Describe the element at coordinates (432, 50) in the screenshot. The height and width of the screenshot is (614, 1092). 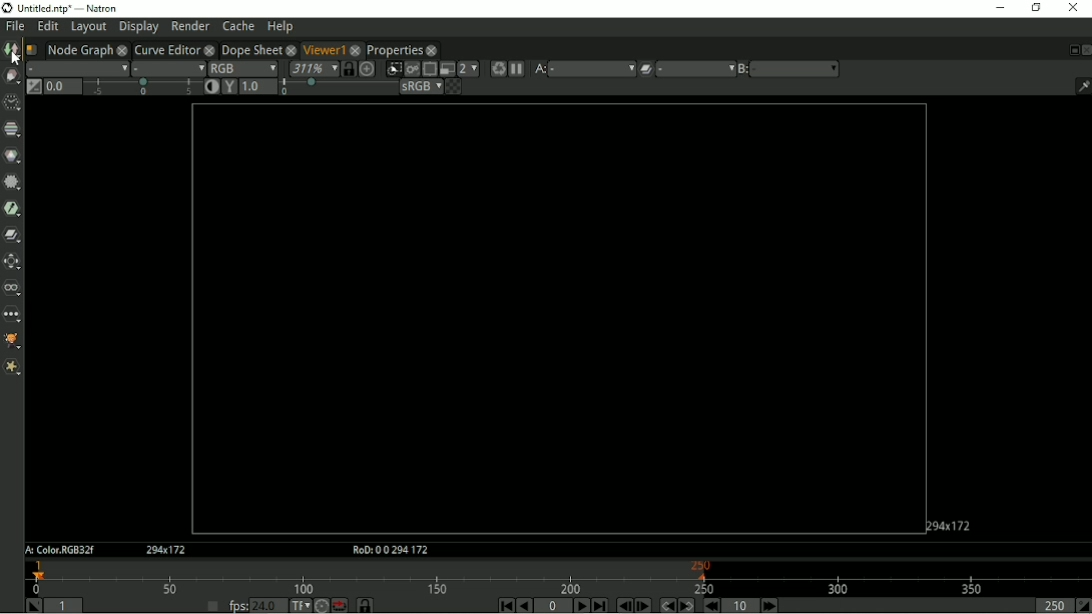
I see `close` at that location.